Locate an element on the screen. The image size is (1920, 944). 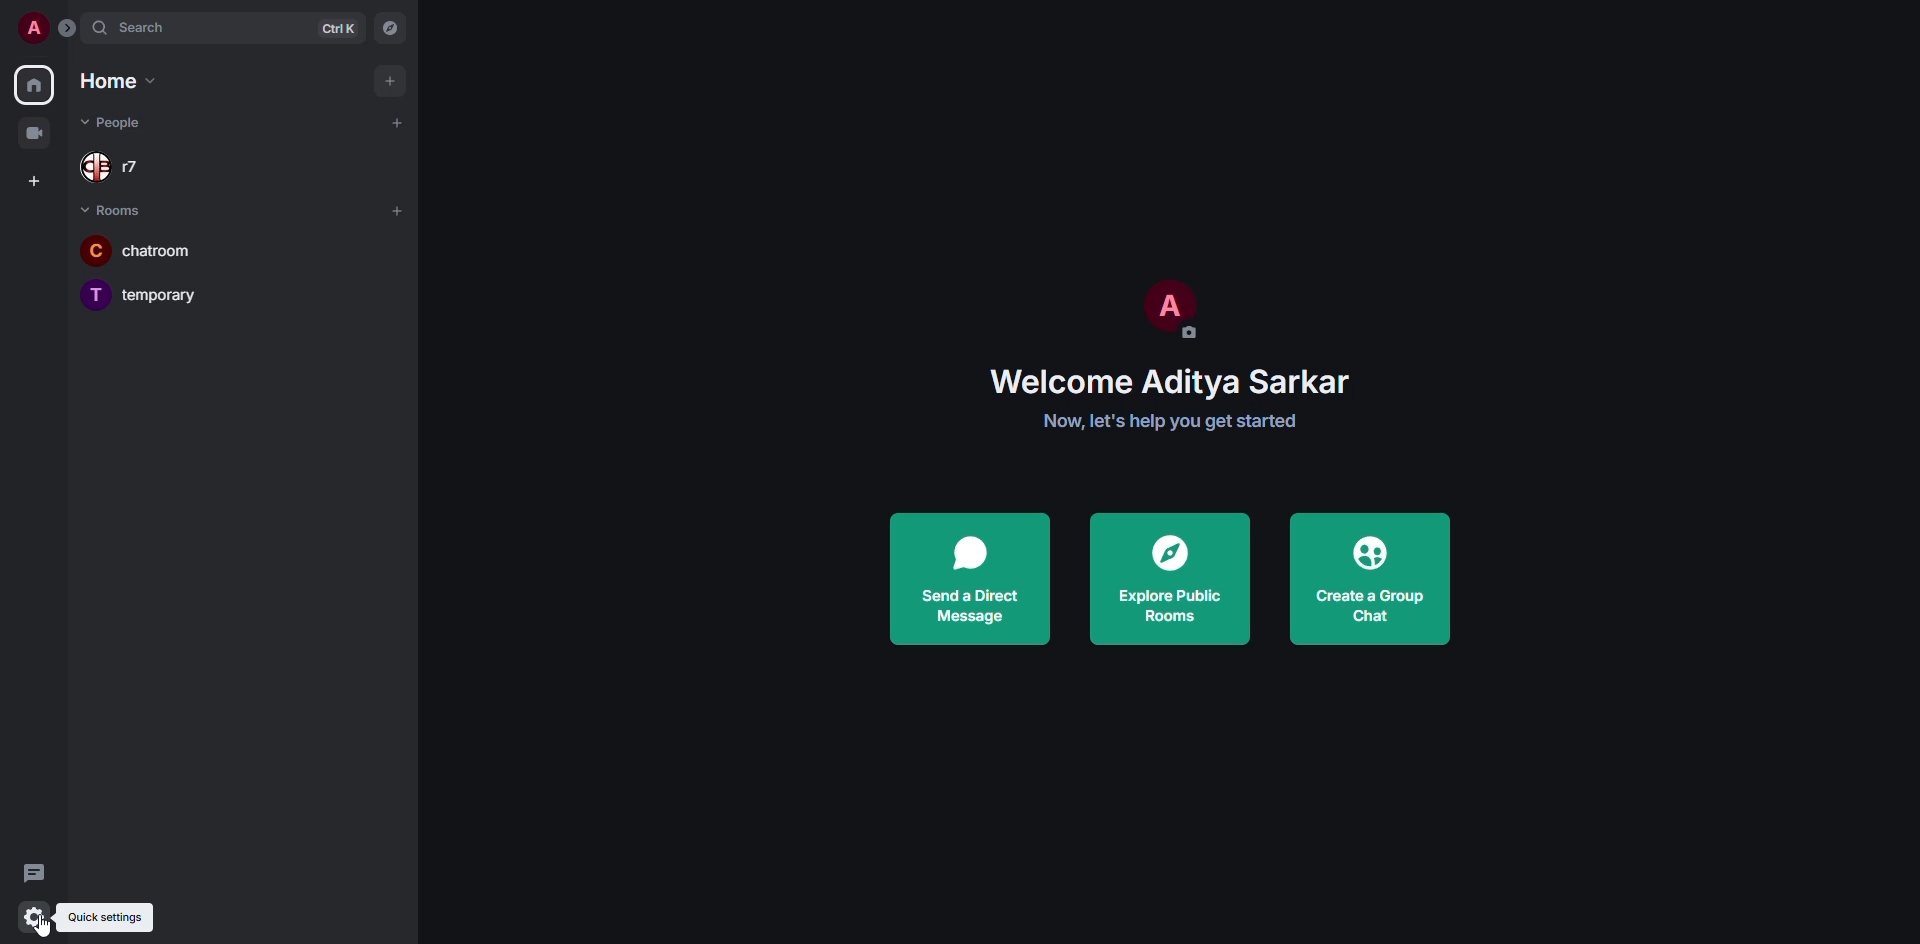
add is located at coordinates (388, 78).